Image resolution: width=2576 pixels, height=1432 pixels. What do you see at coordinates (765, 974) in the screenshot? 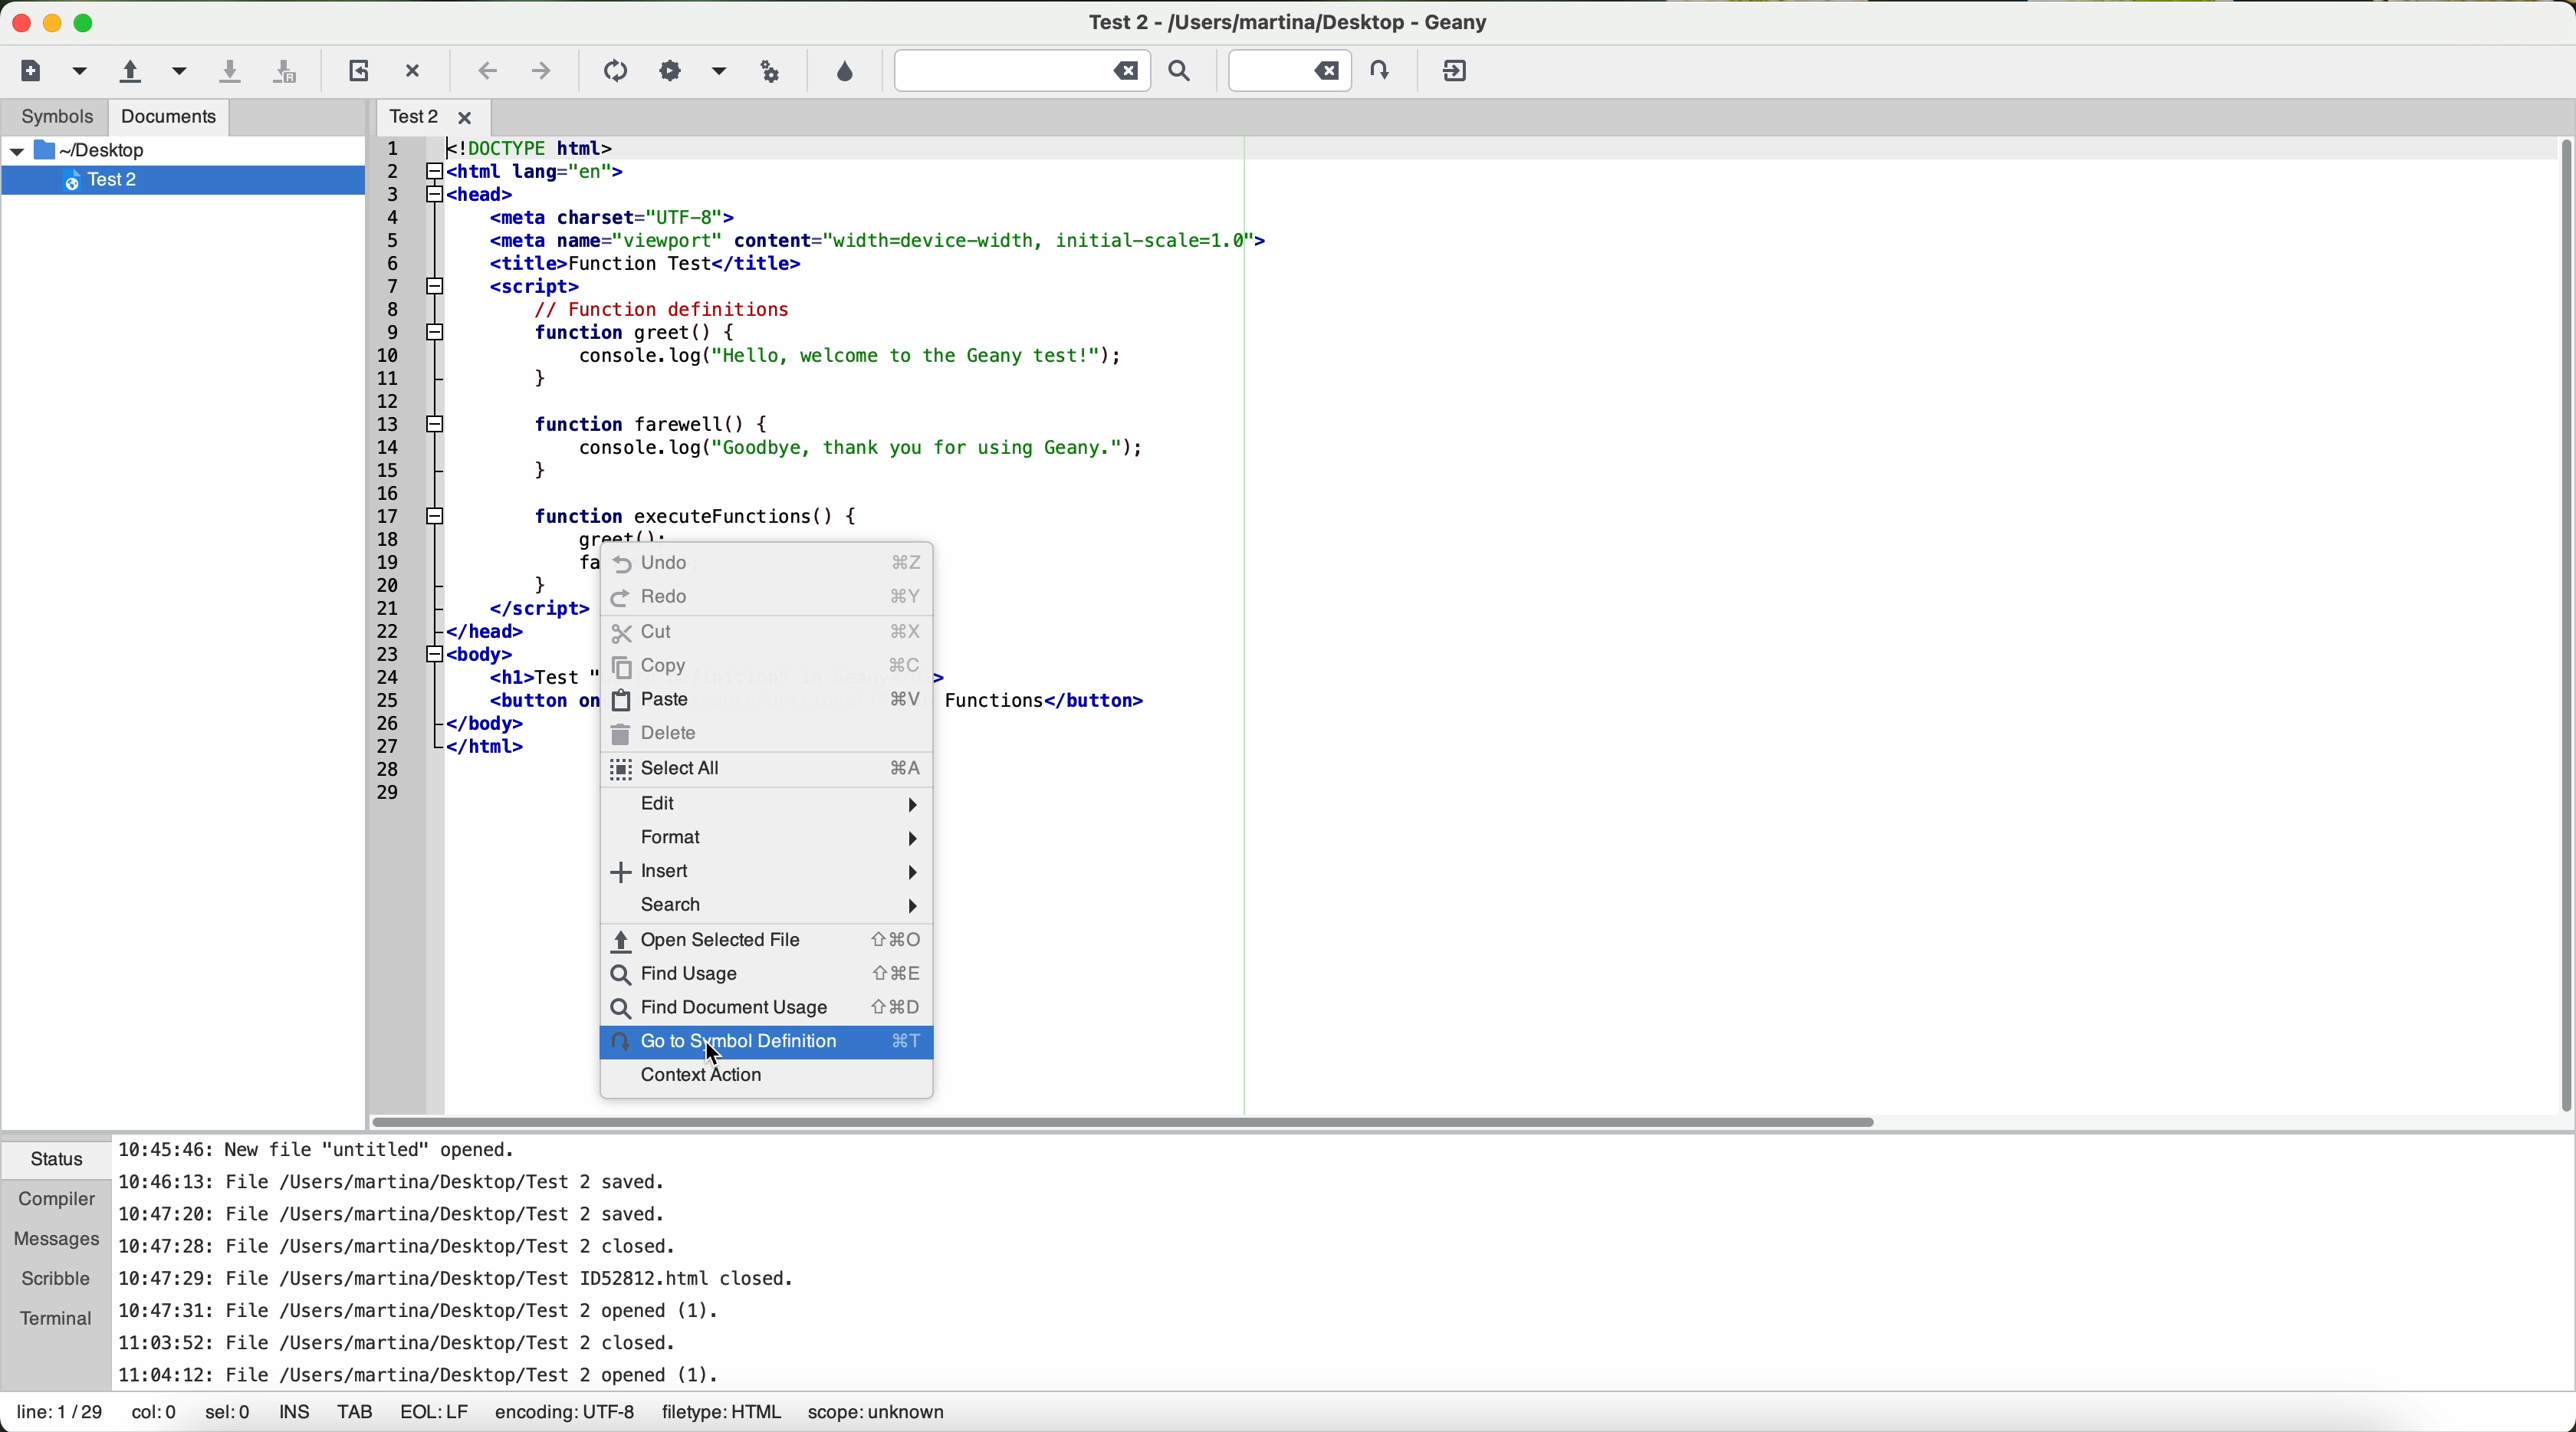
I see `find usage` at bounding box center [765, 974].